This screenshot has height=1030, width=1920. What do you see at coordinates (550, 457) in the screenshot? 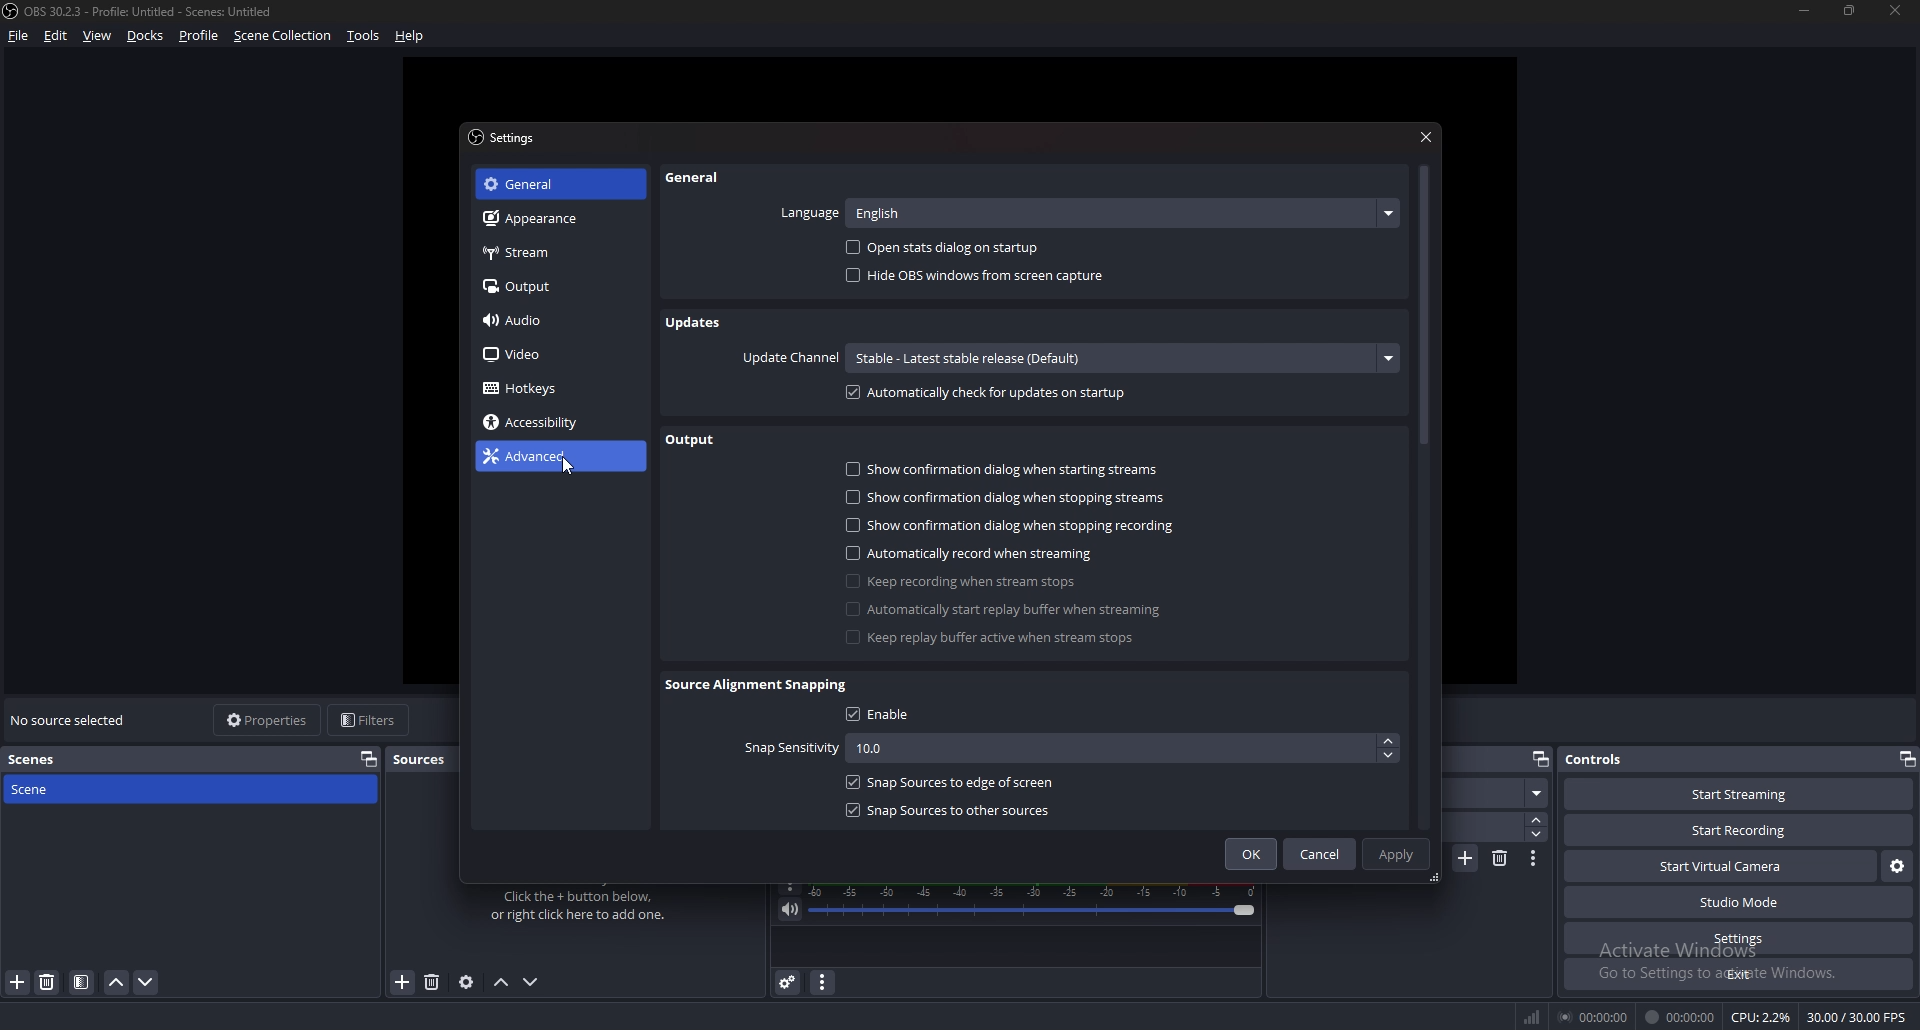
I see `Advanced` at bounding box center [550, 457].